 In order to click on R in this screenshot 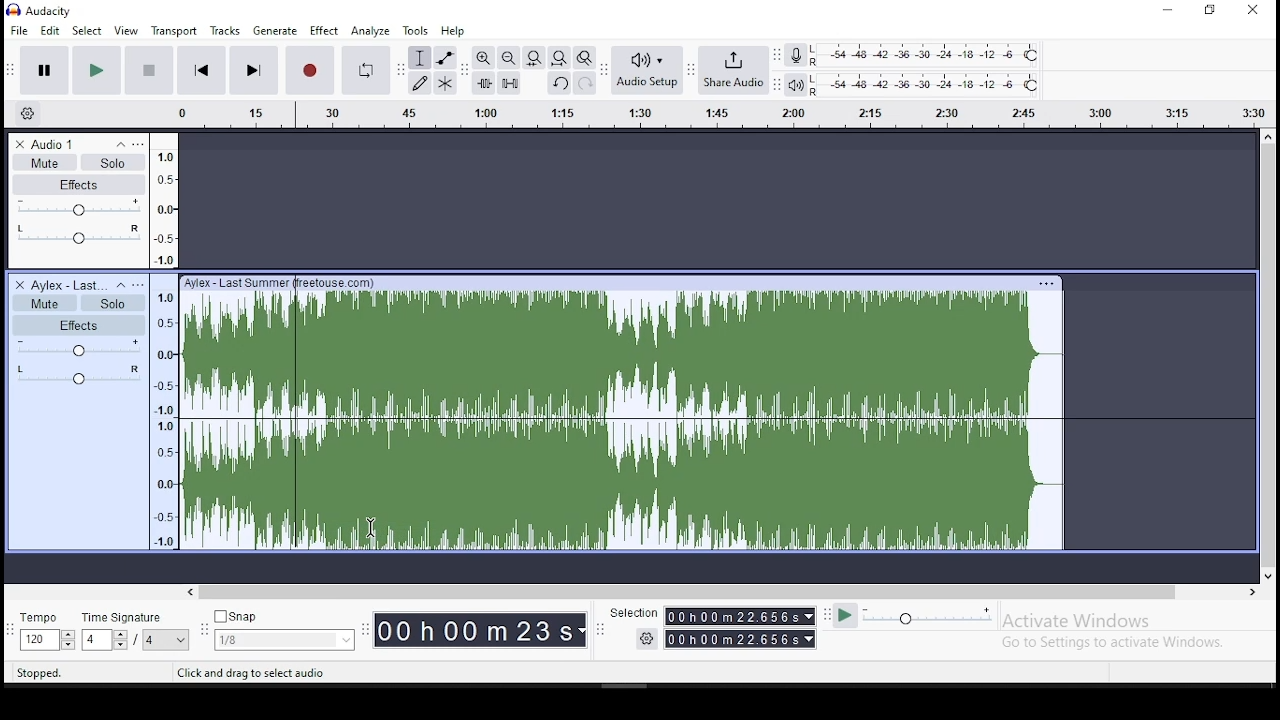, I will do `click(816, 63)`.